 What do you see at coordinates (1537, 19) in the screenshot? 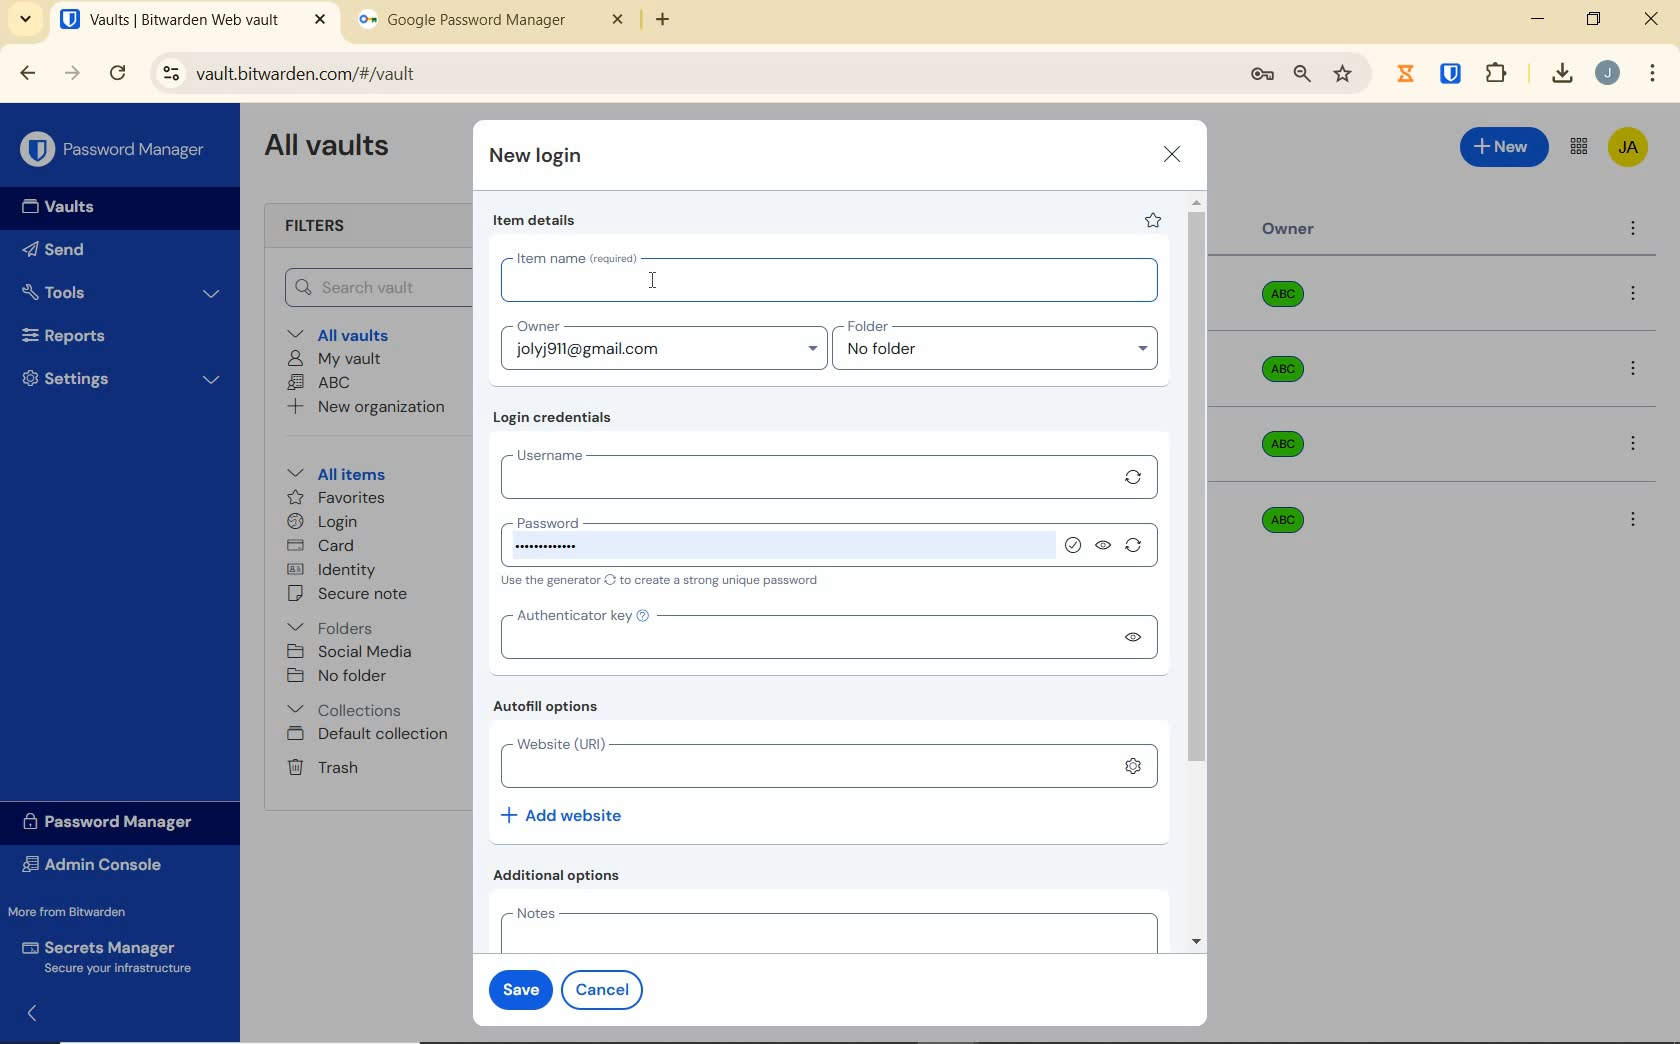
I see `minimize` at bounding box center [1537, 19].